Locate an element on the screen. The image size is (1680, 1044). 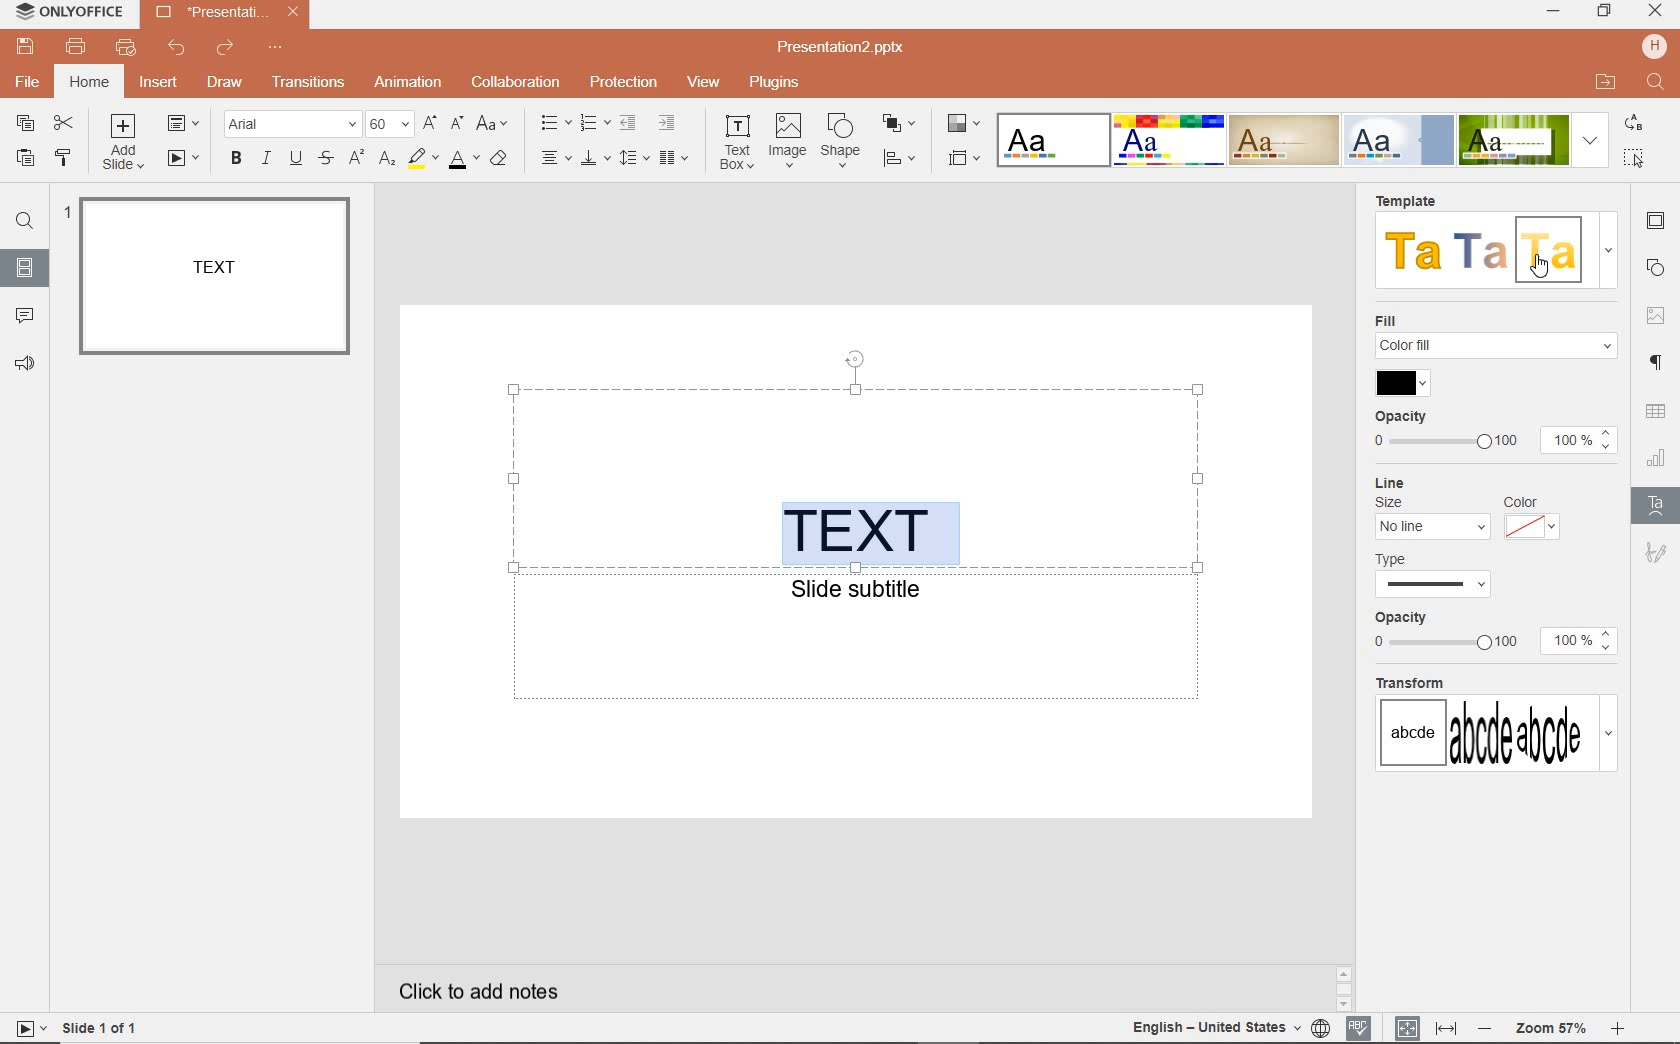
SUPERSCRIPT is located at coordinates (357, 159).